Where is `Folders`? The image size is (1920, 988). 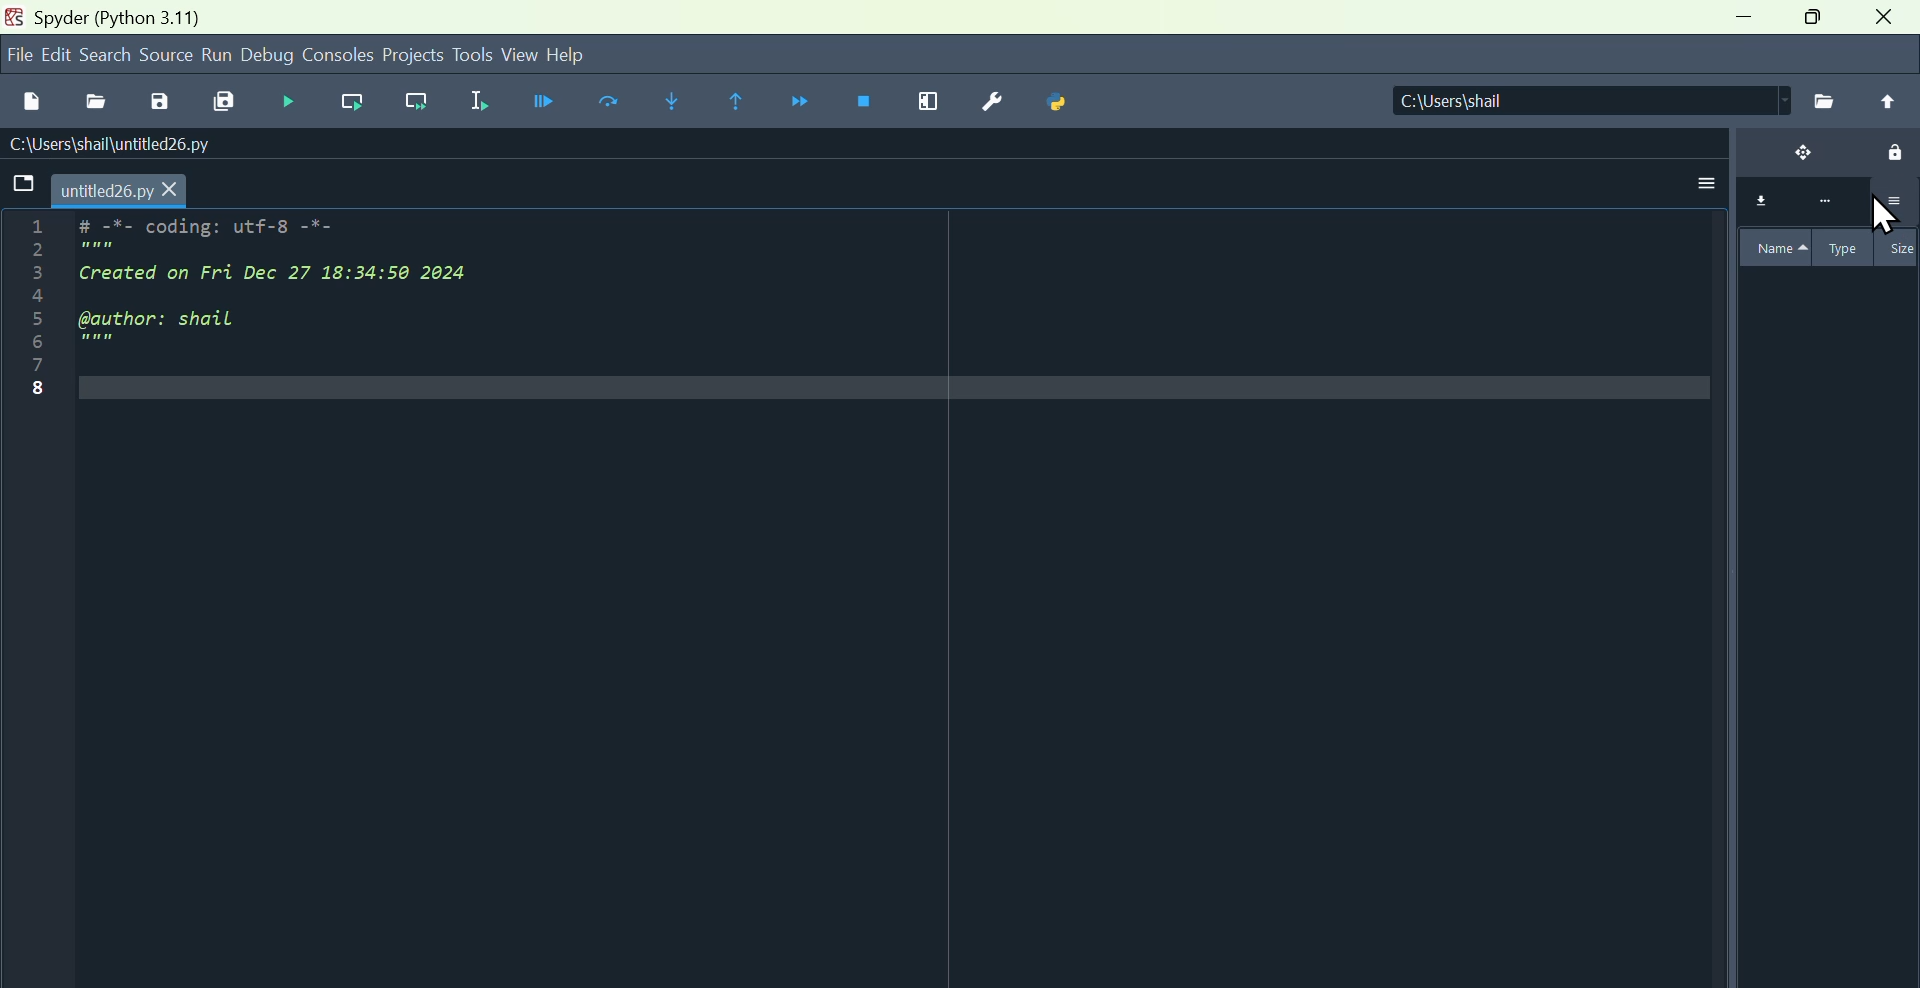
Folders is located at coordinates (20, 186).